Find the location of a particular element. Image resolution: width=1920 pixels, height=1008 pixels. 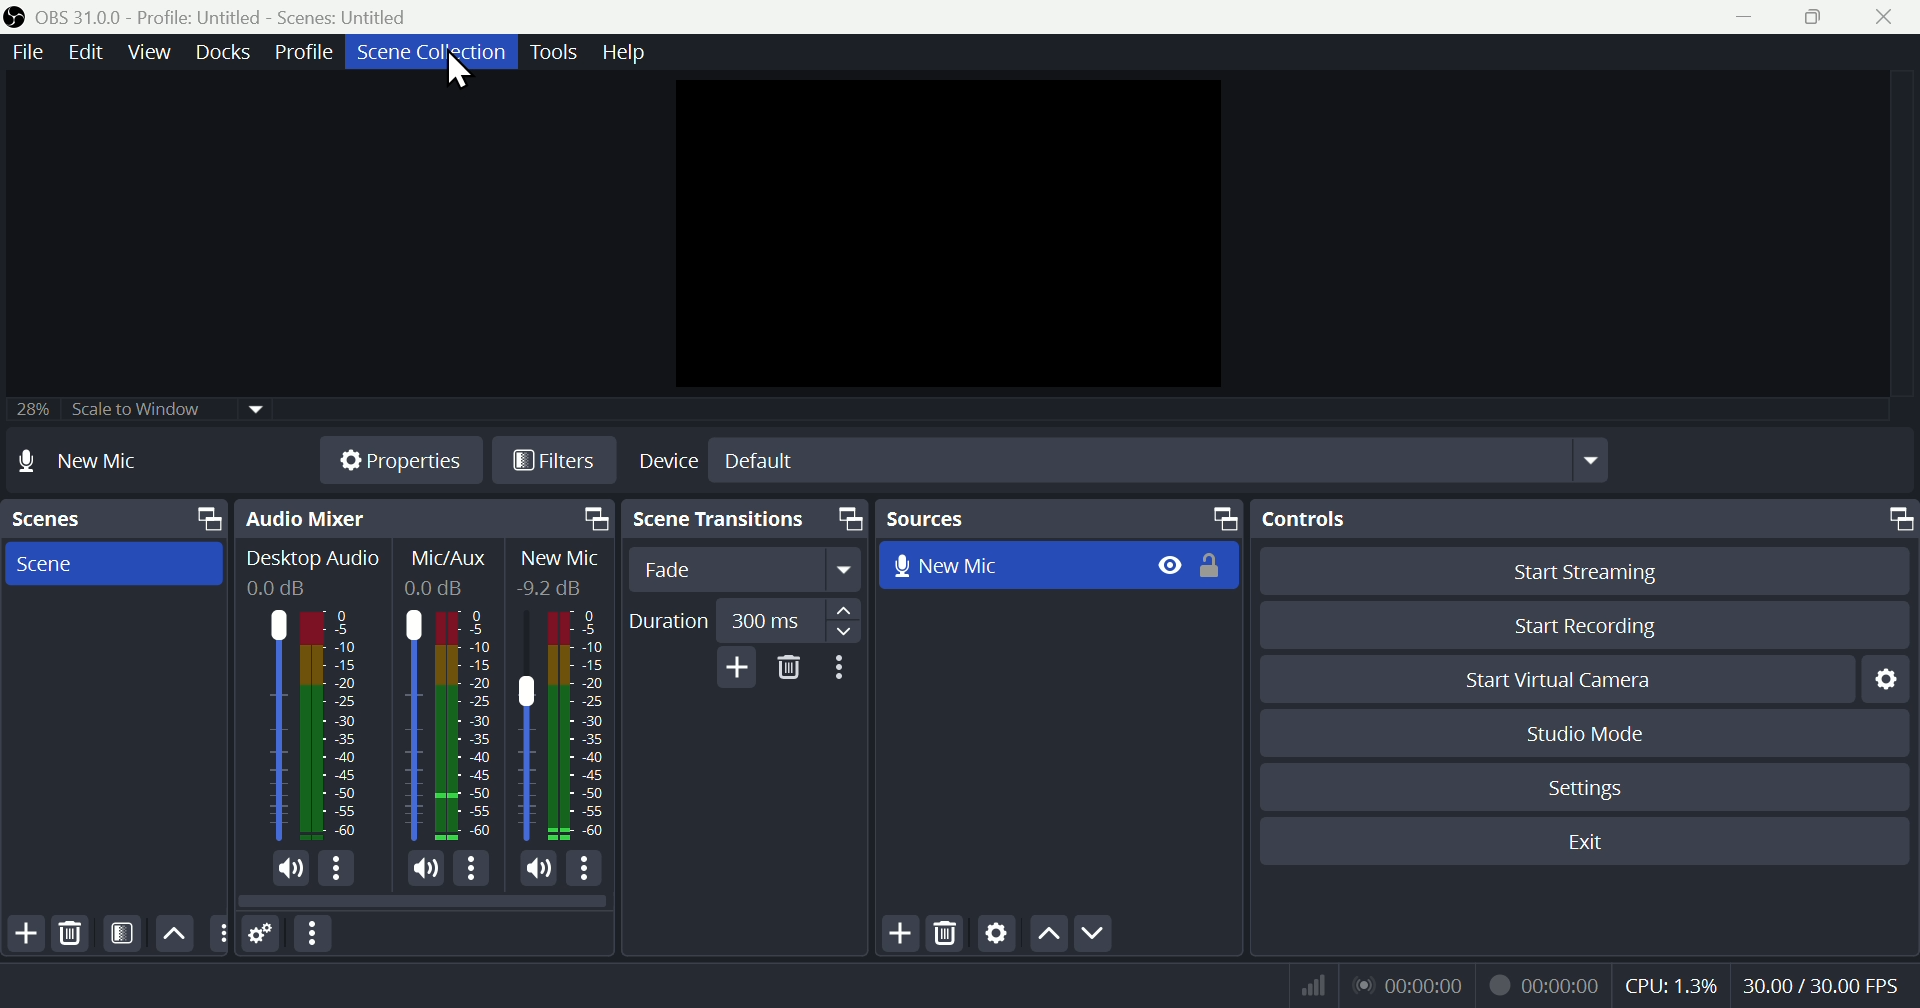

-9.2dB is located at coordinates (553, 589).